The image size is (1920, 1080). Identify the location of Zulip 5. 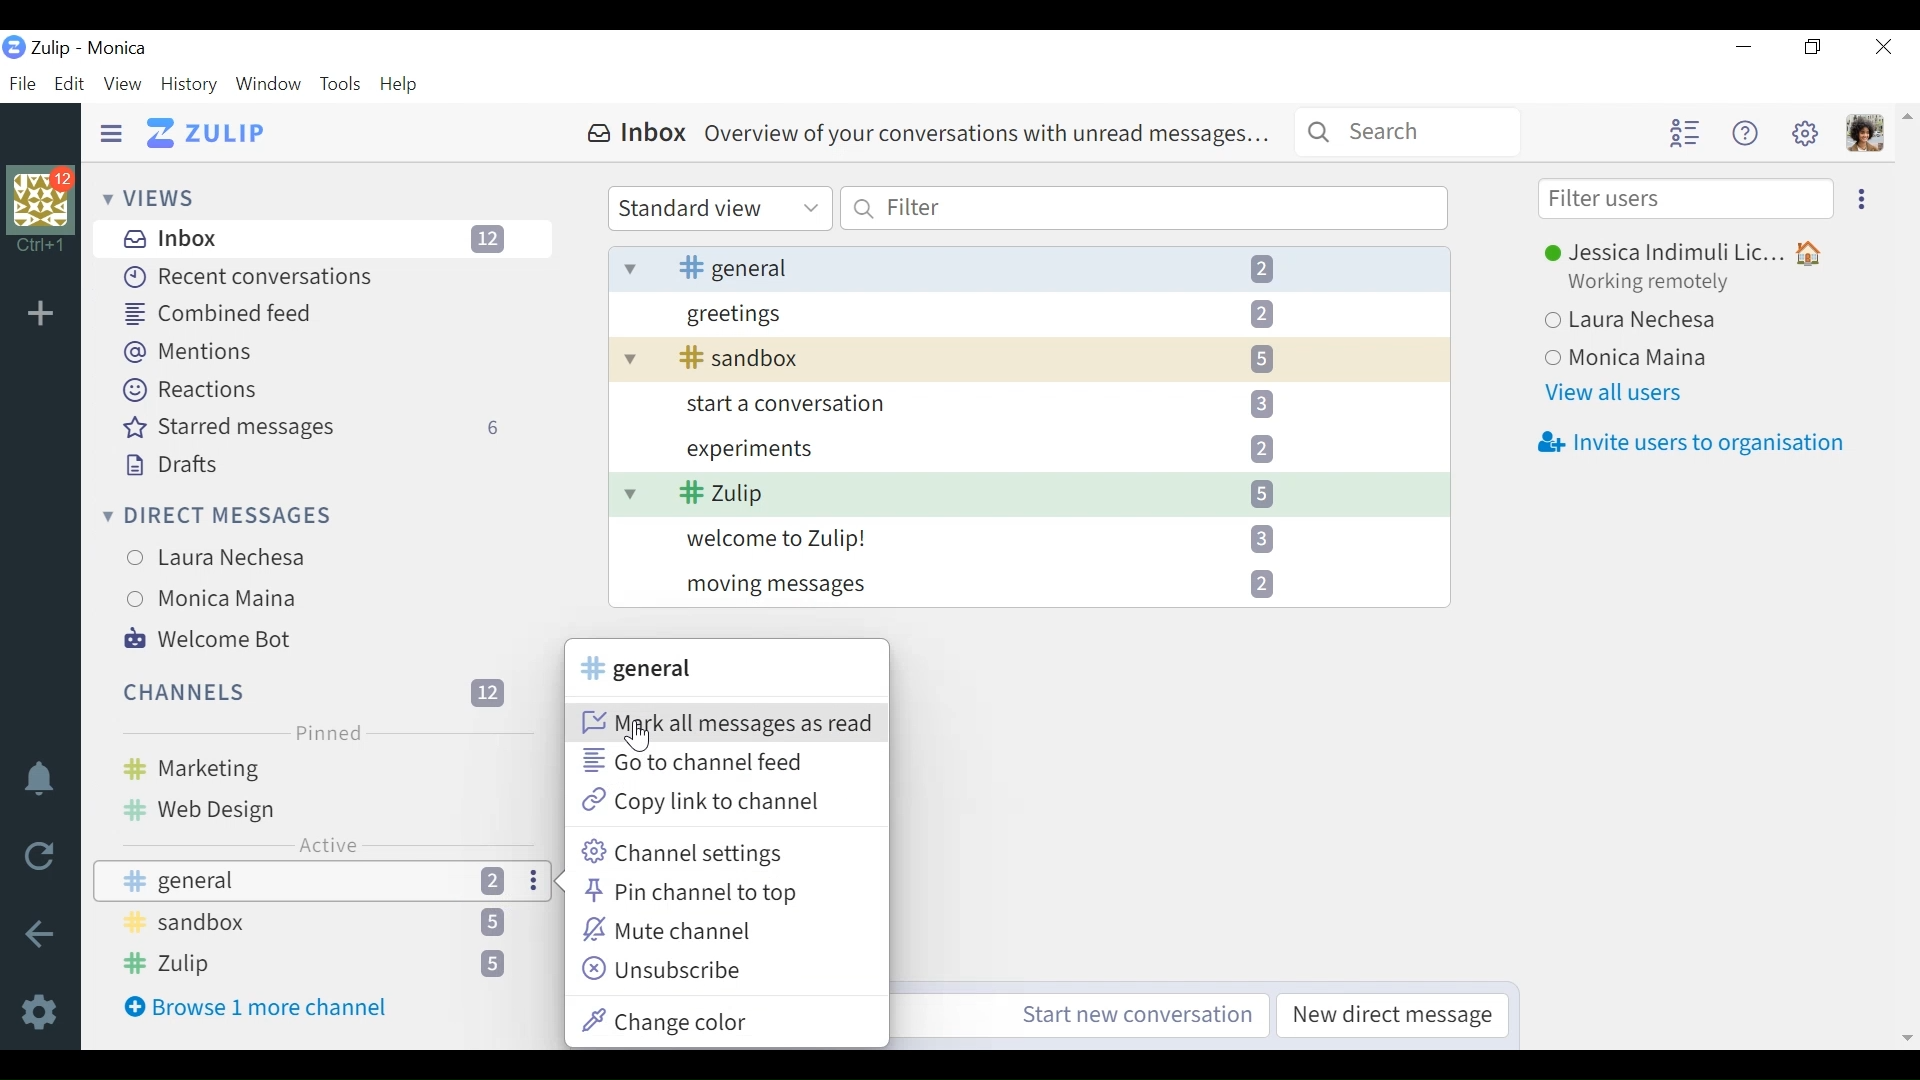
(1029, 494).